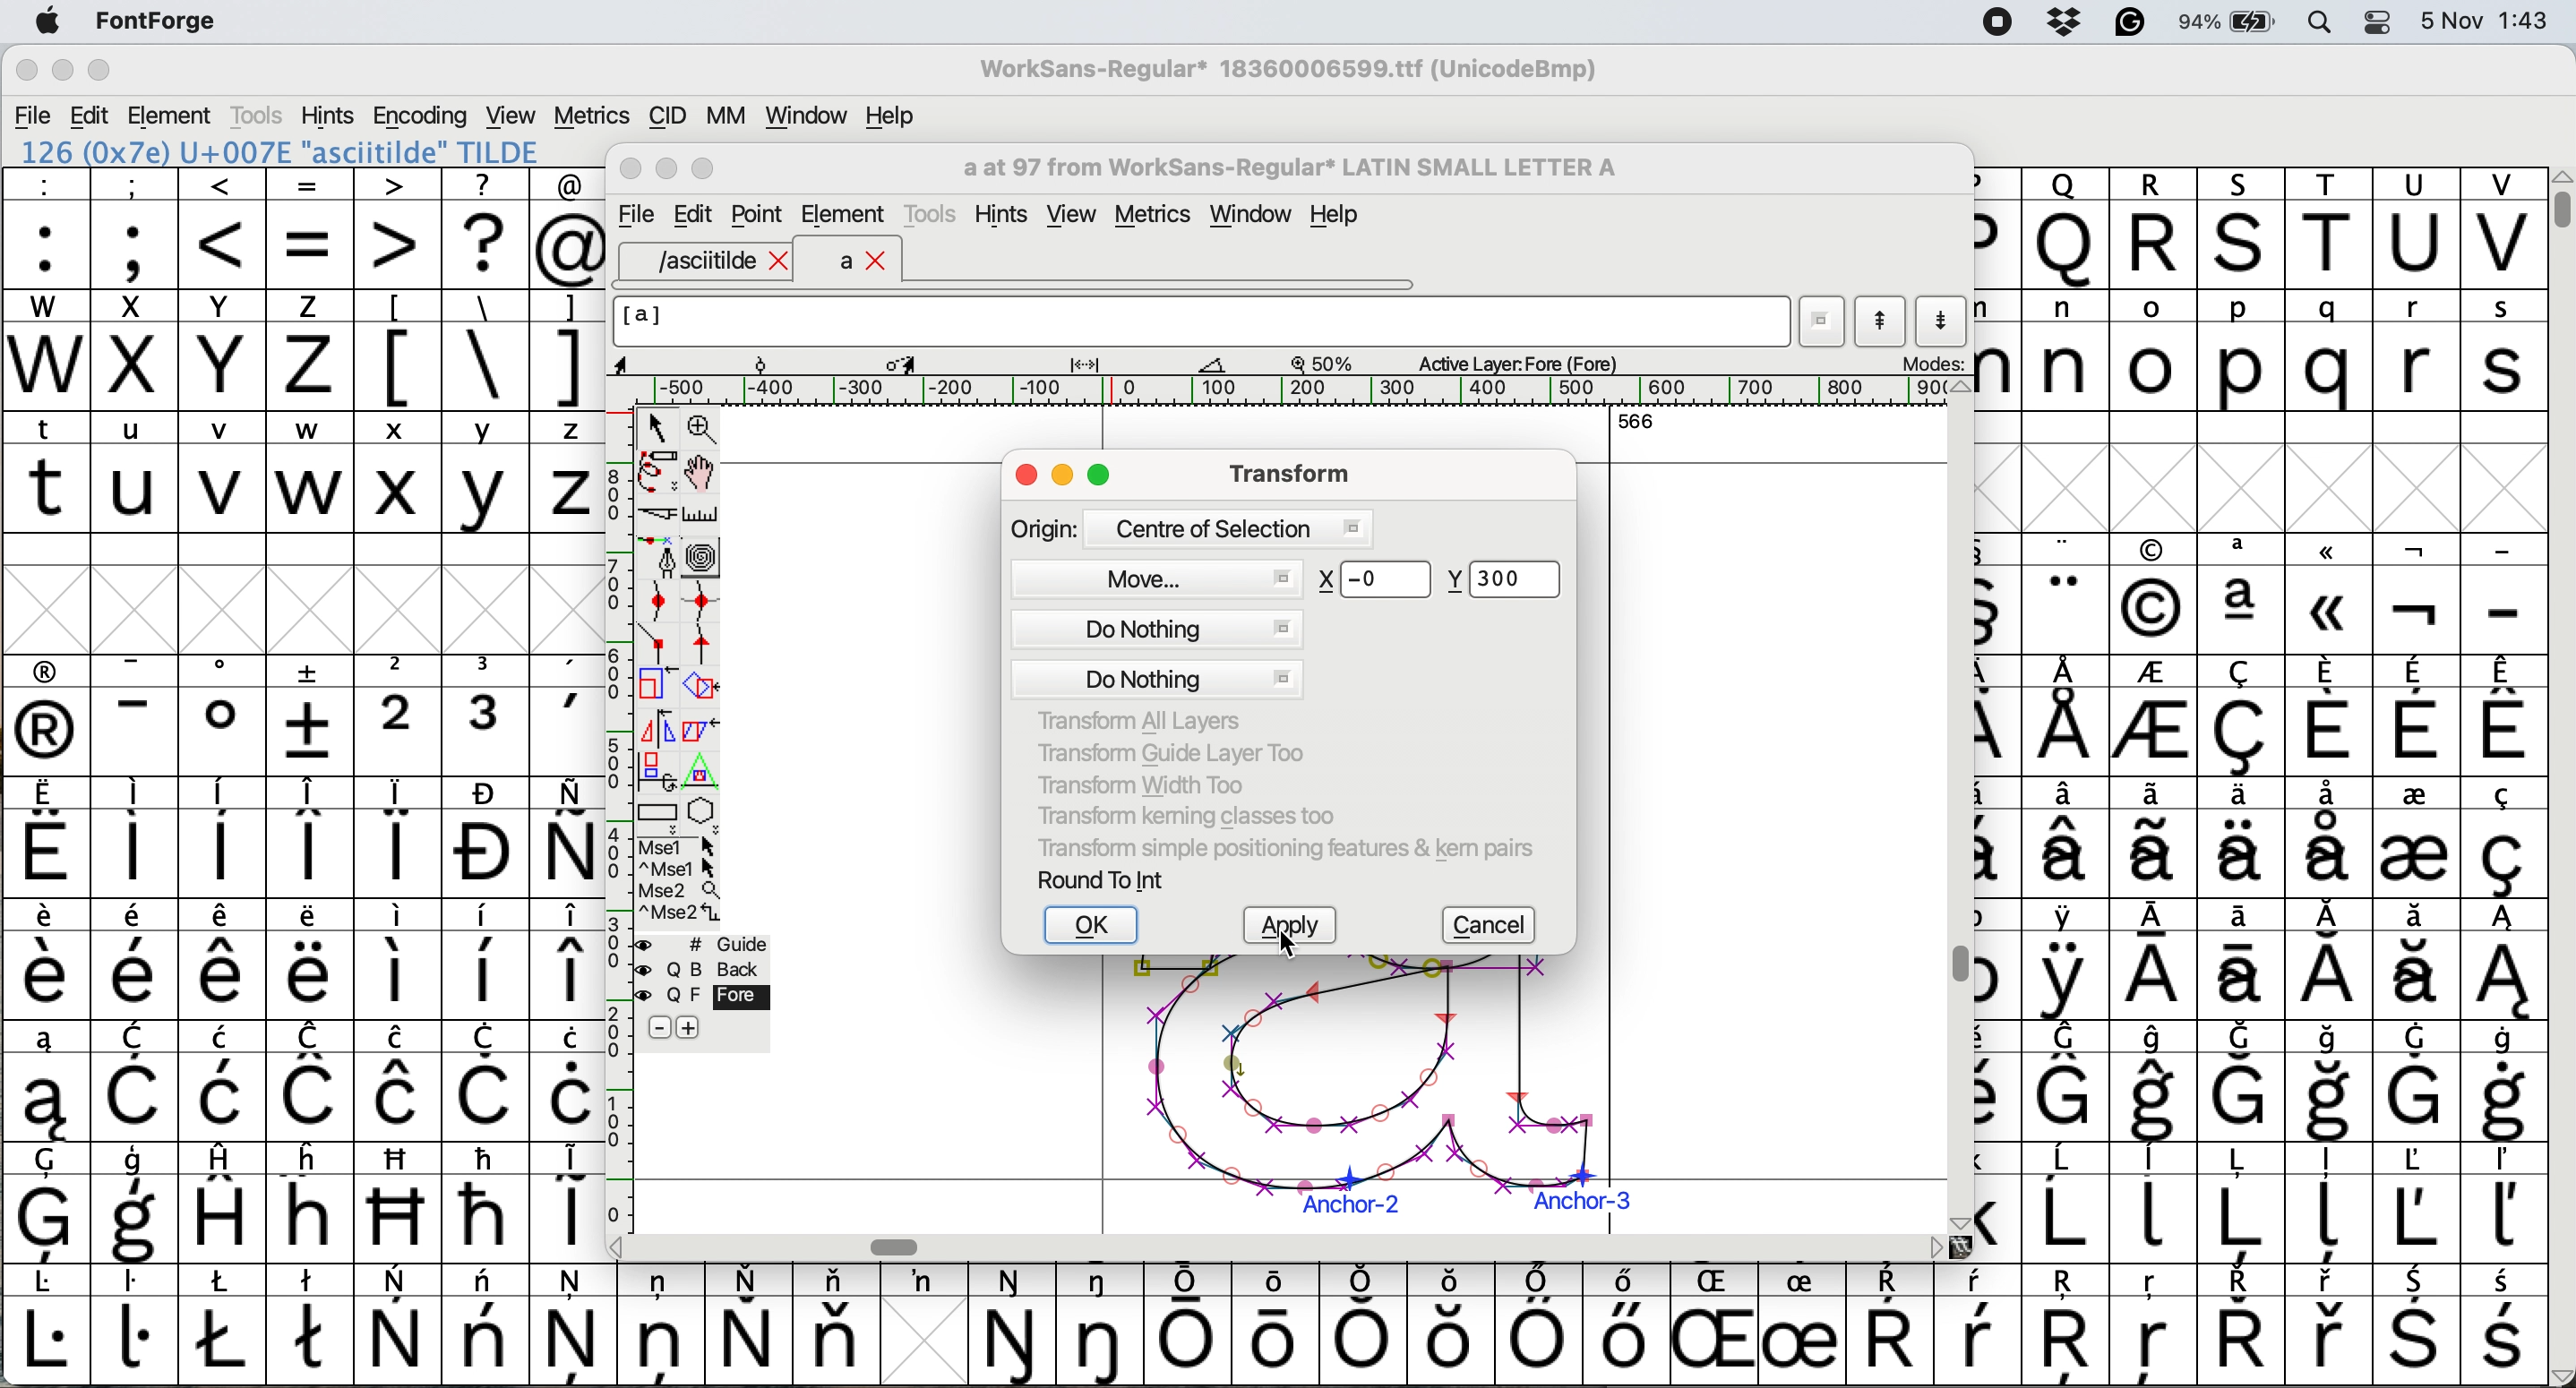  I want to click on symbol, so click(487, 1081).